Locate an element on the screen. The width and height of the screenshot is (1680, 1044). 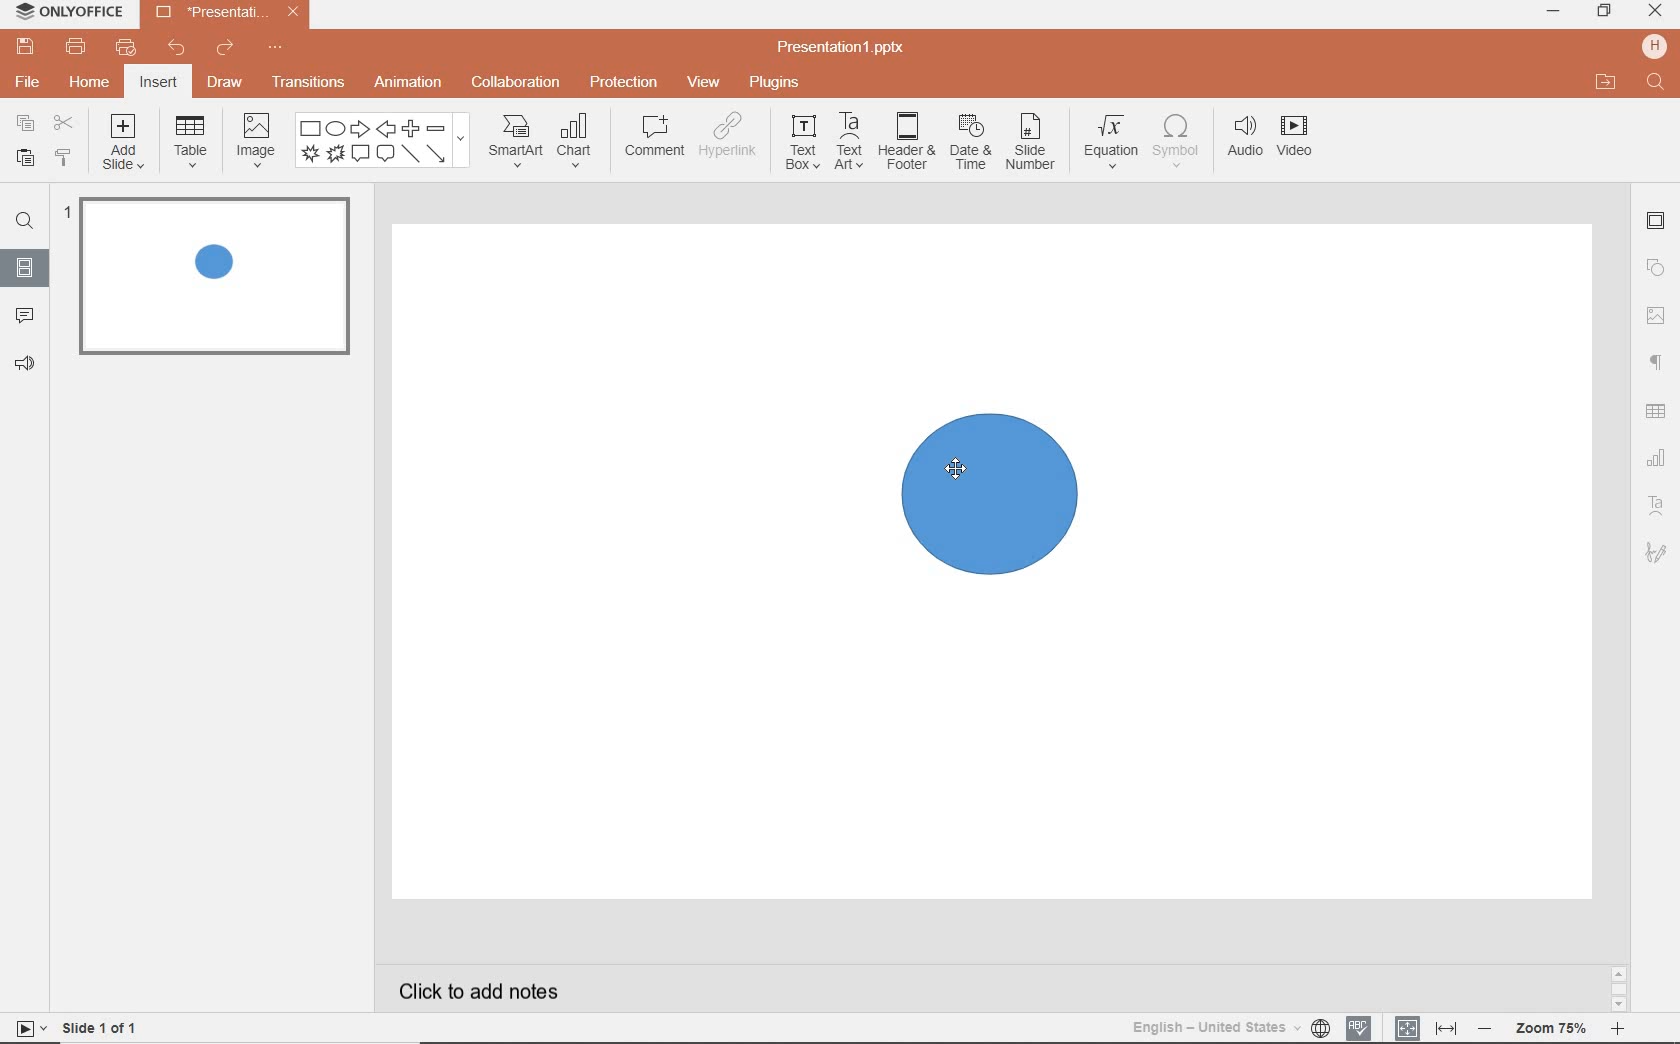
text art is located at coordinates (1657, 505).